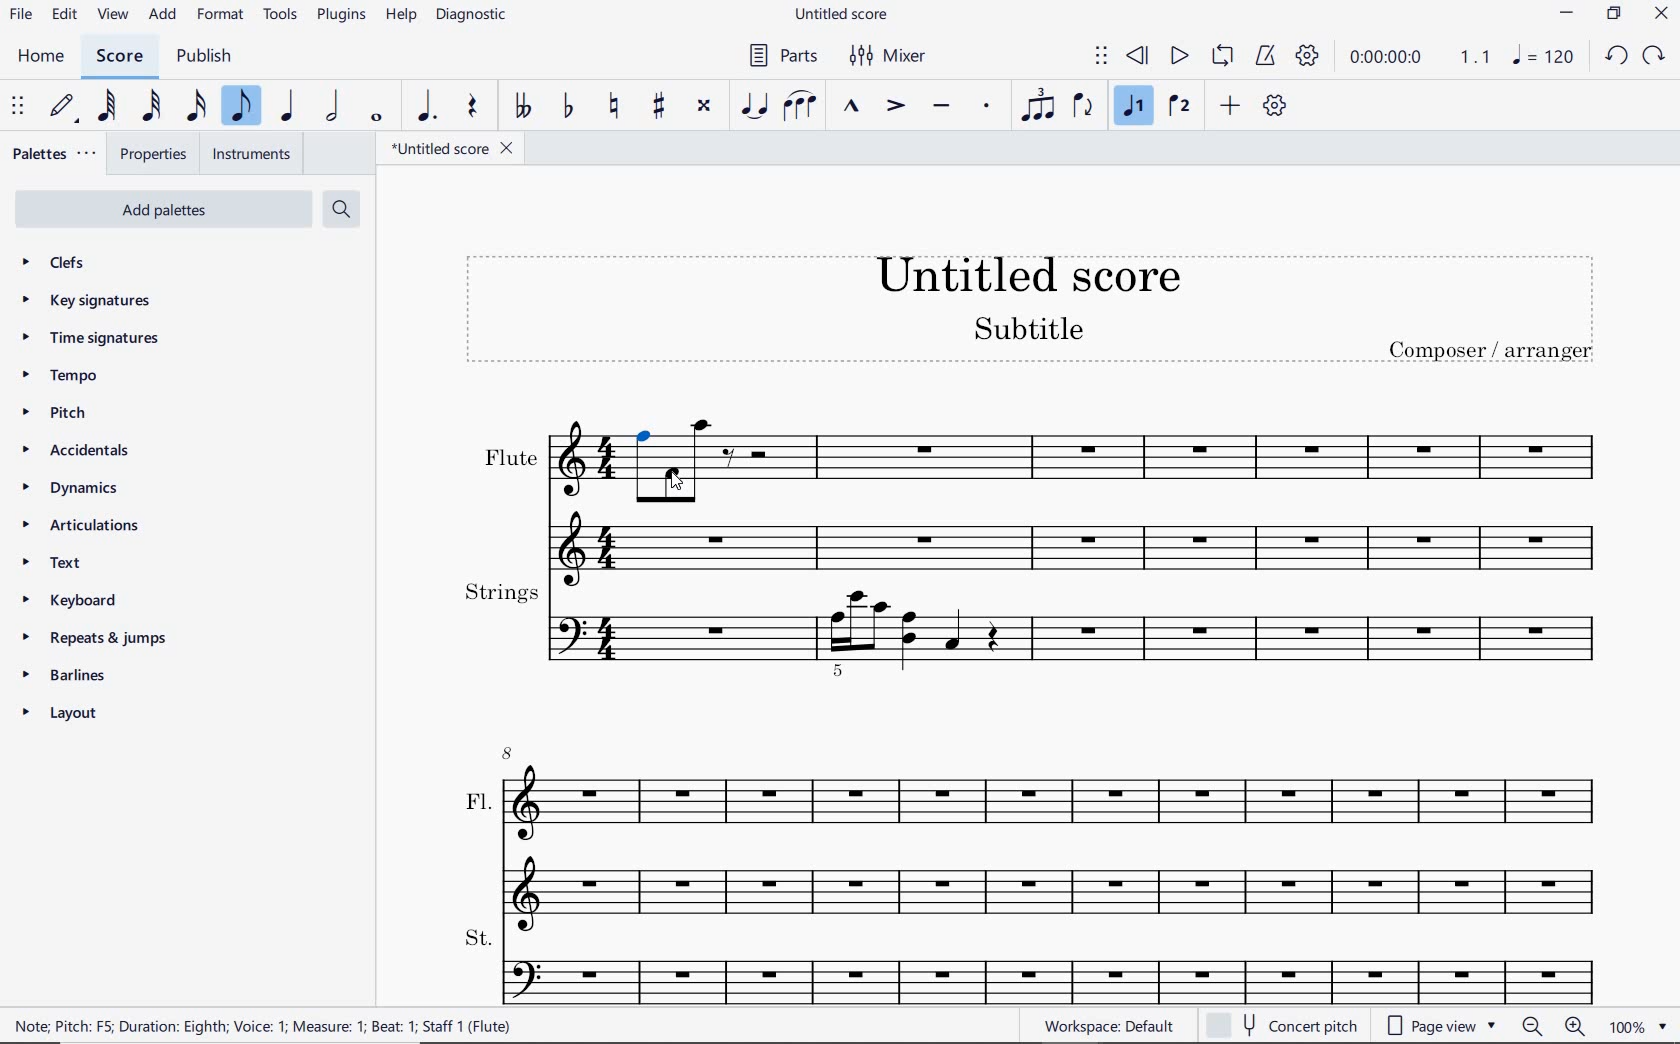 The image size is (1680, 1044). Describe the element at coordinates (253, 154) in the screenshot. I see `INSTRUMENTS` at that location.